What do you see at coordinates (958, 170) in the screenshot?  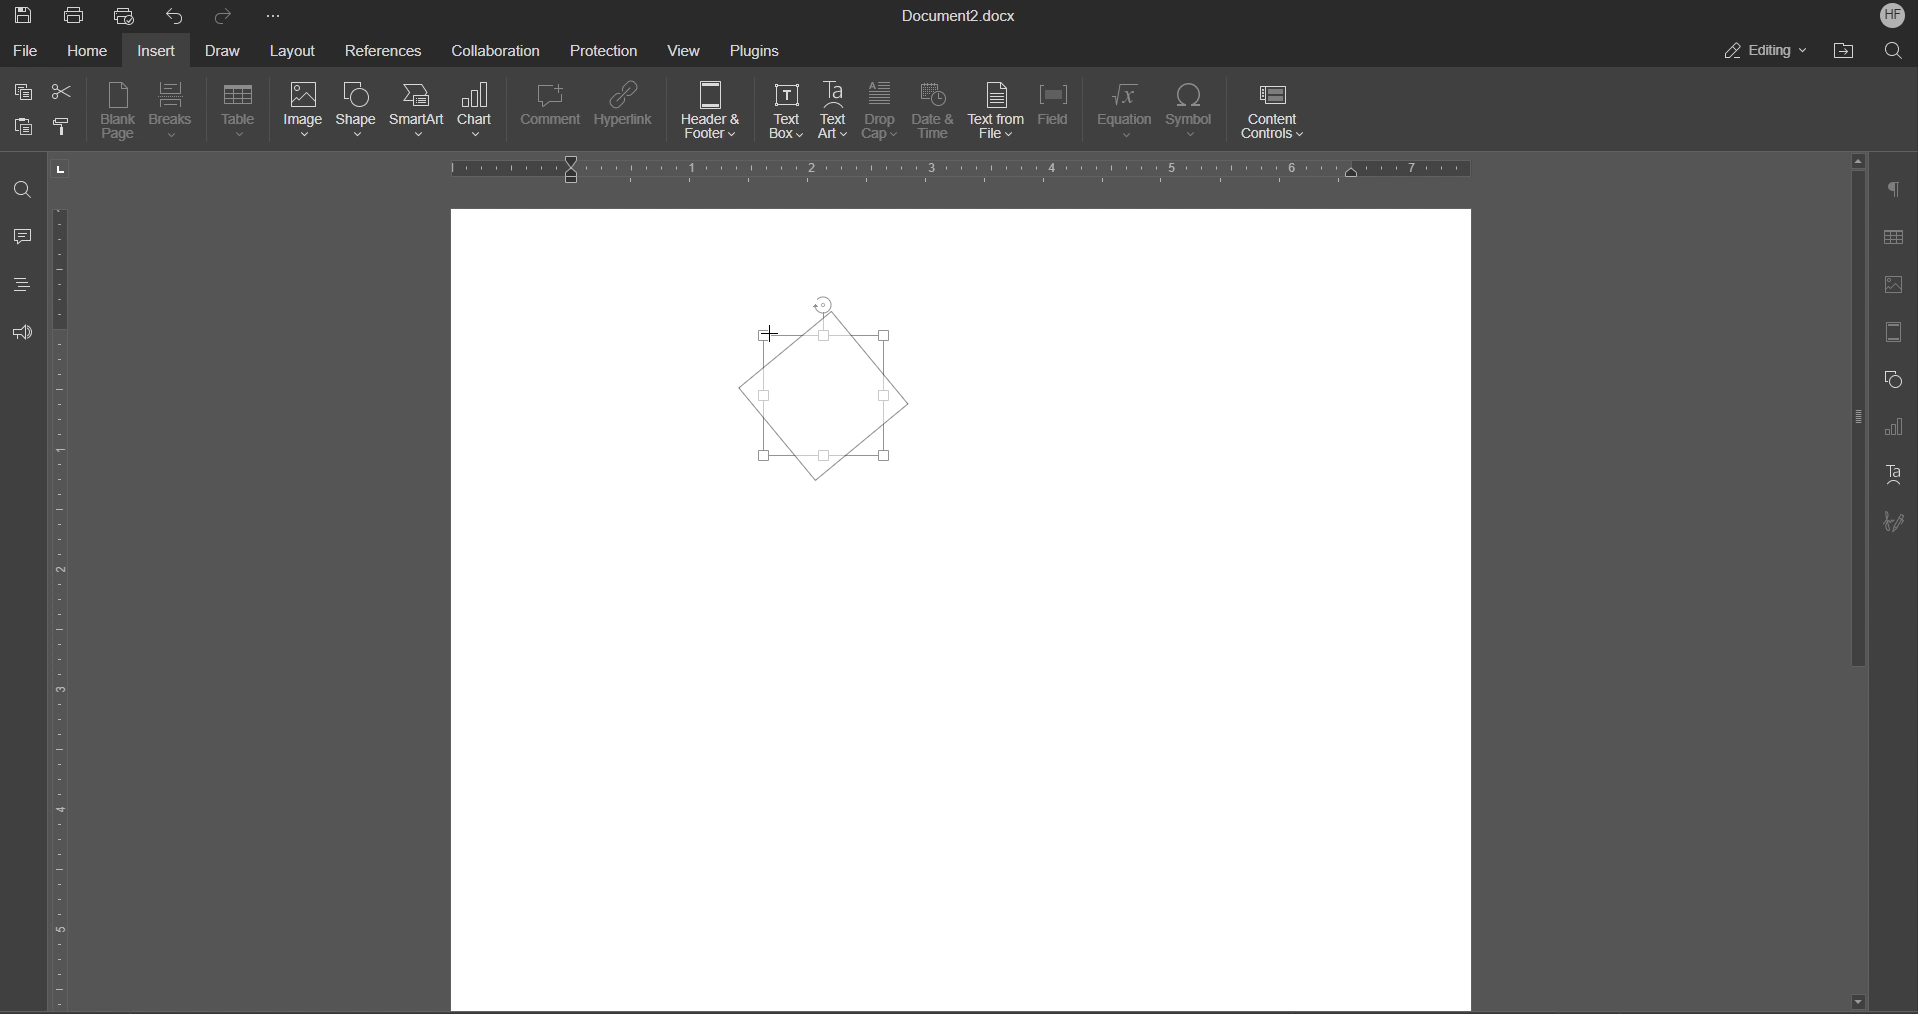 I see `Horizontal Ruler` at bounding box center [958, 170].